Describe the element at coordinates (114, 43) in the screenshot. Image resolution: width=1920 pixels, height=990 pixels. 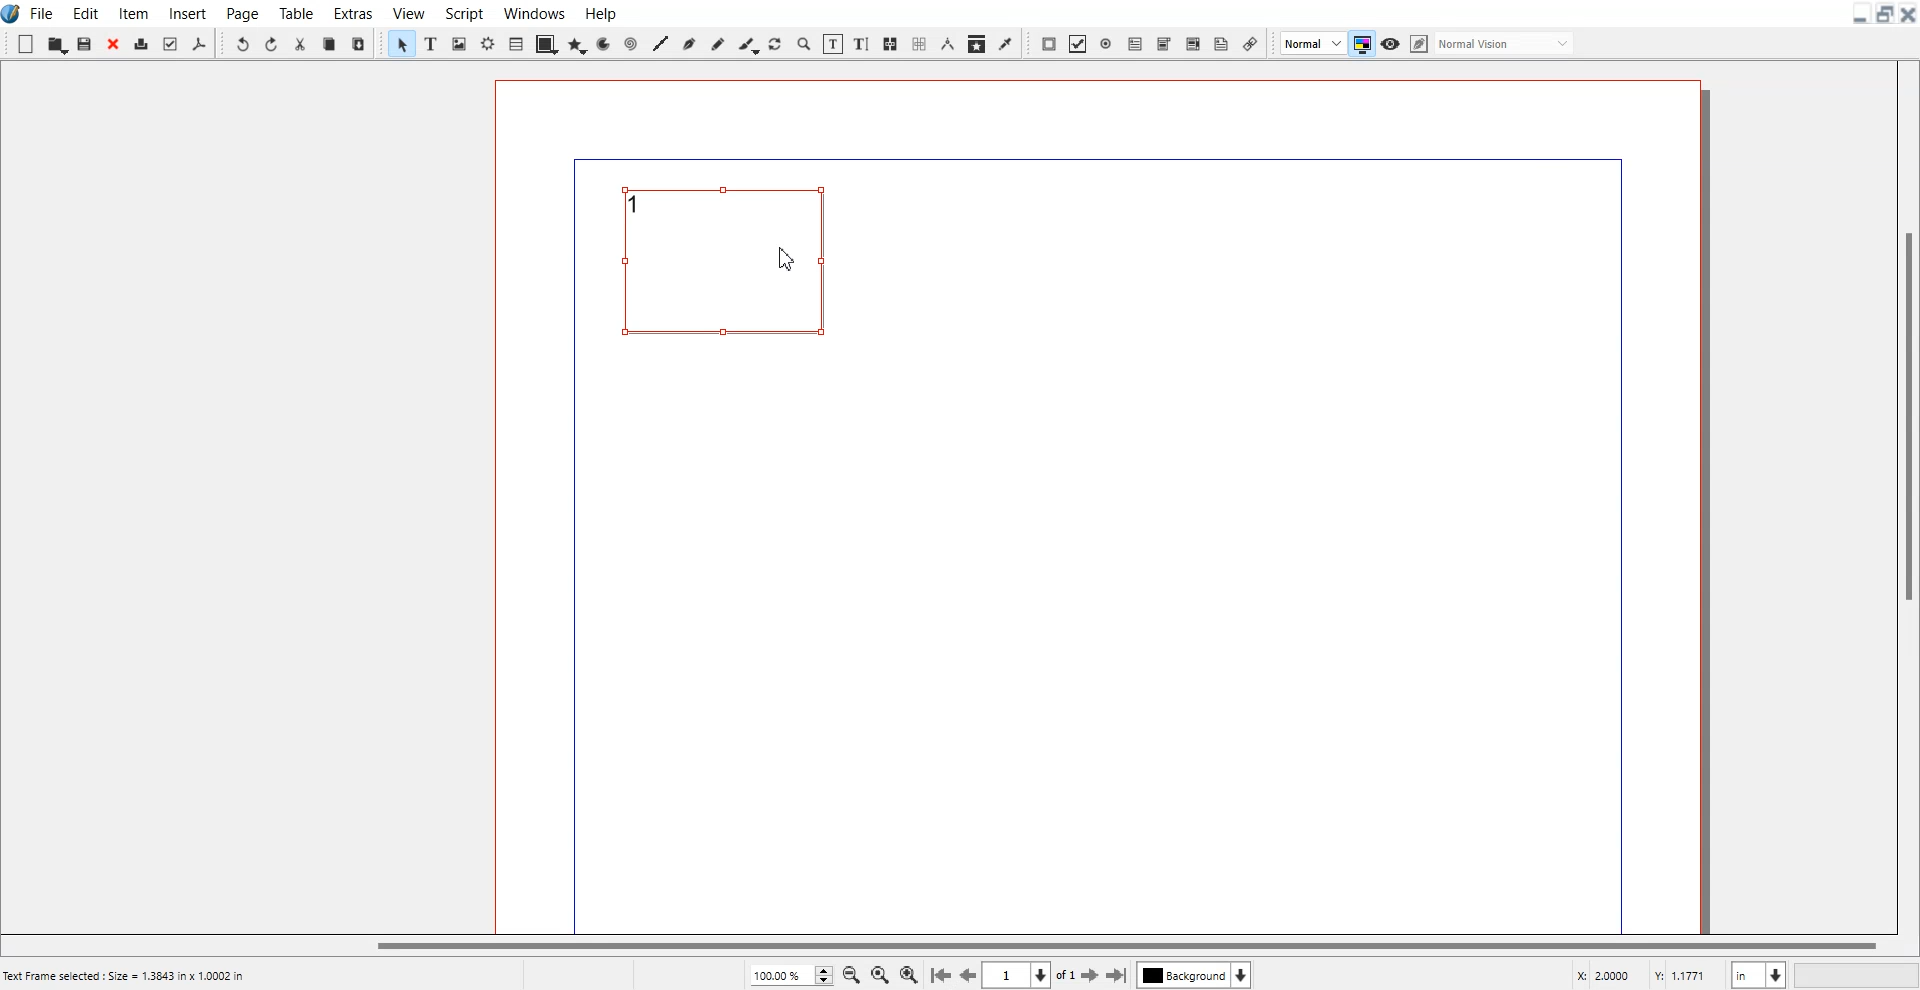
I see `Close` at that location.